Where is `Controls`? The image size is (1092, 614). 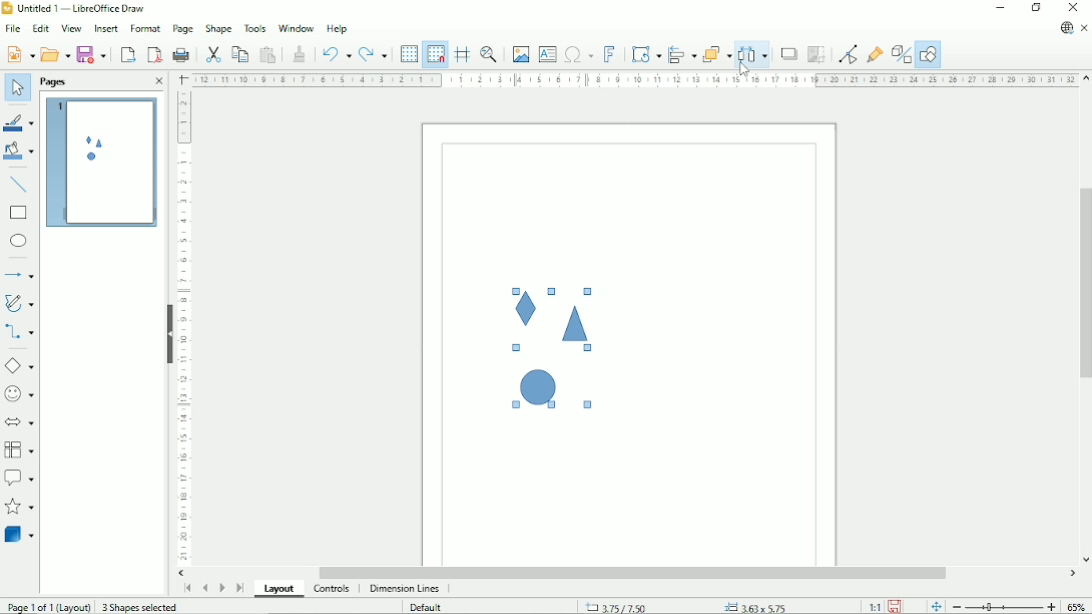
Controls is located at coordinates (332, 590).